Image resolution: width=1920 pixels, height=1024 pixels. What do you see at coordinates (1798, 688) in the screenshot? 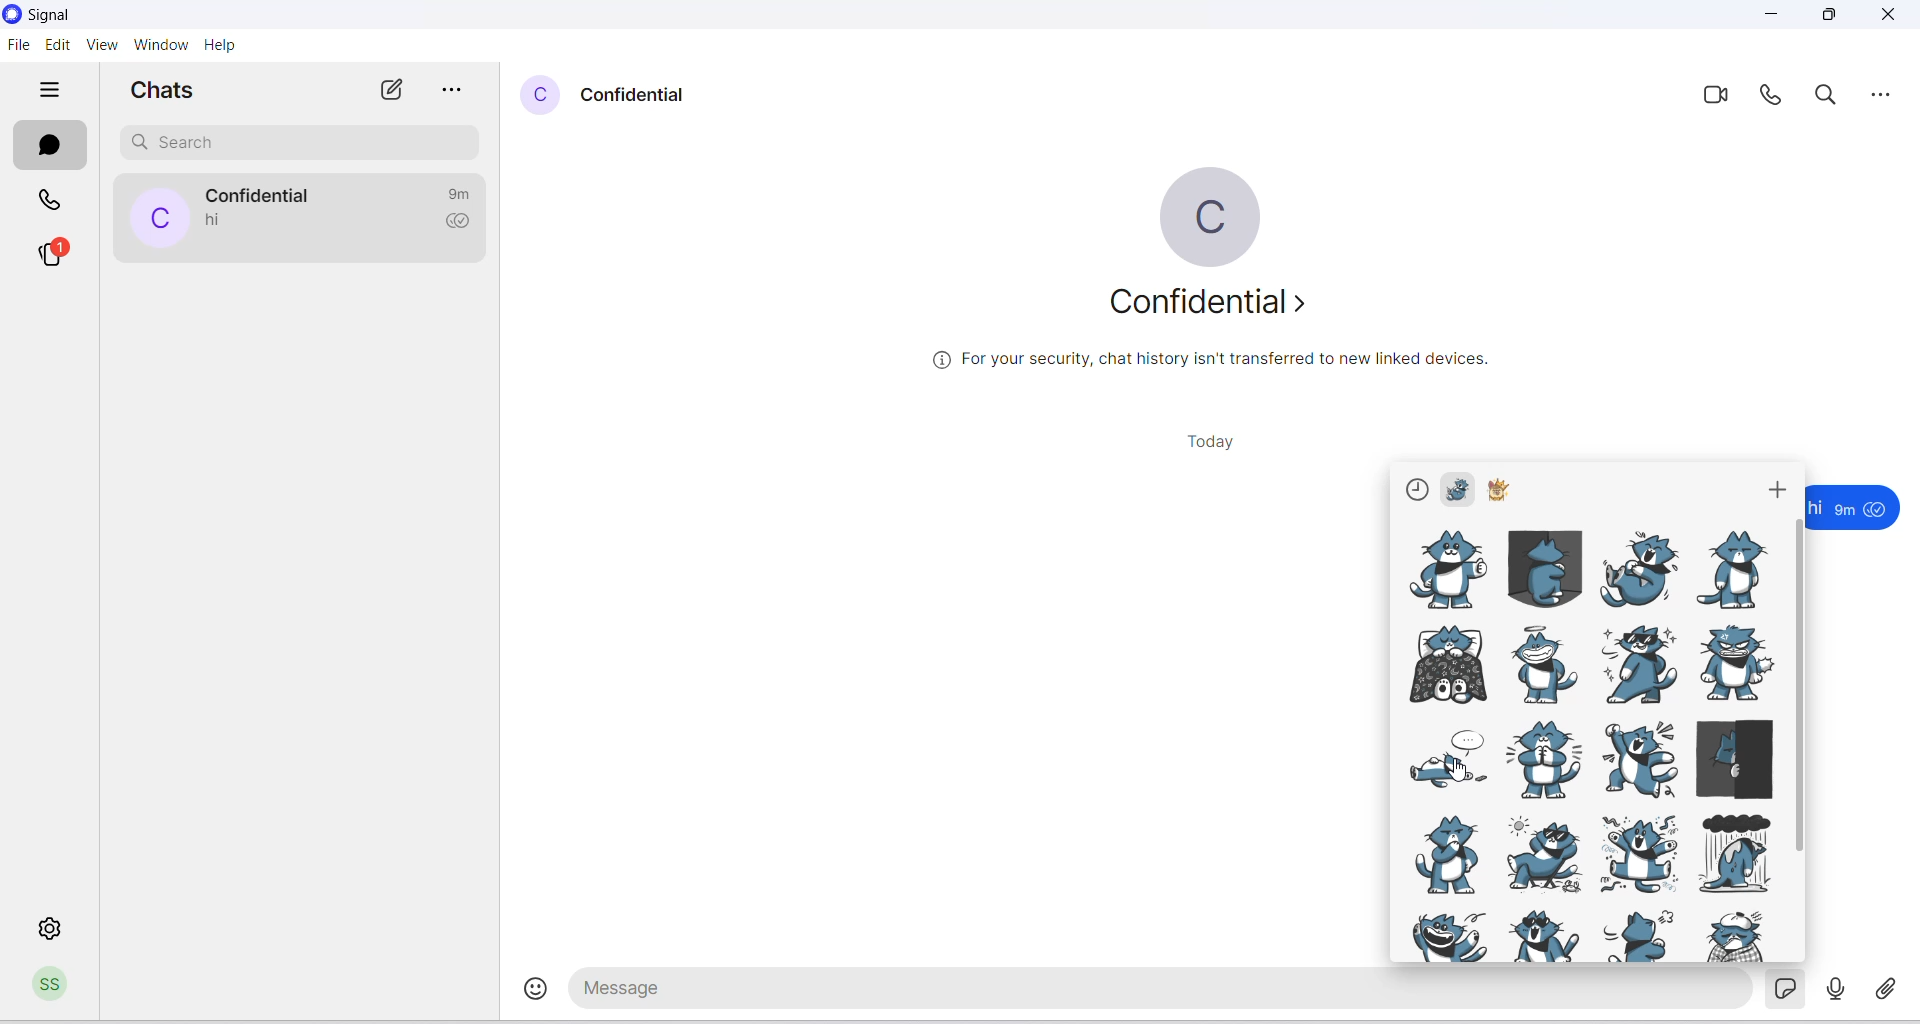
I see `scrollbar` at bounding box center [1798, 688].